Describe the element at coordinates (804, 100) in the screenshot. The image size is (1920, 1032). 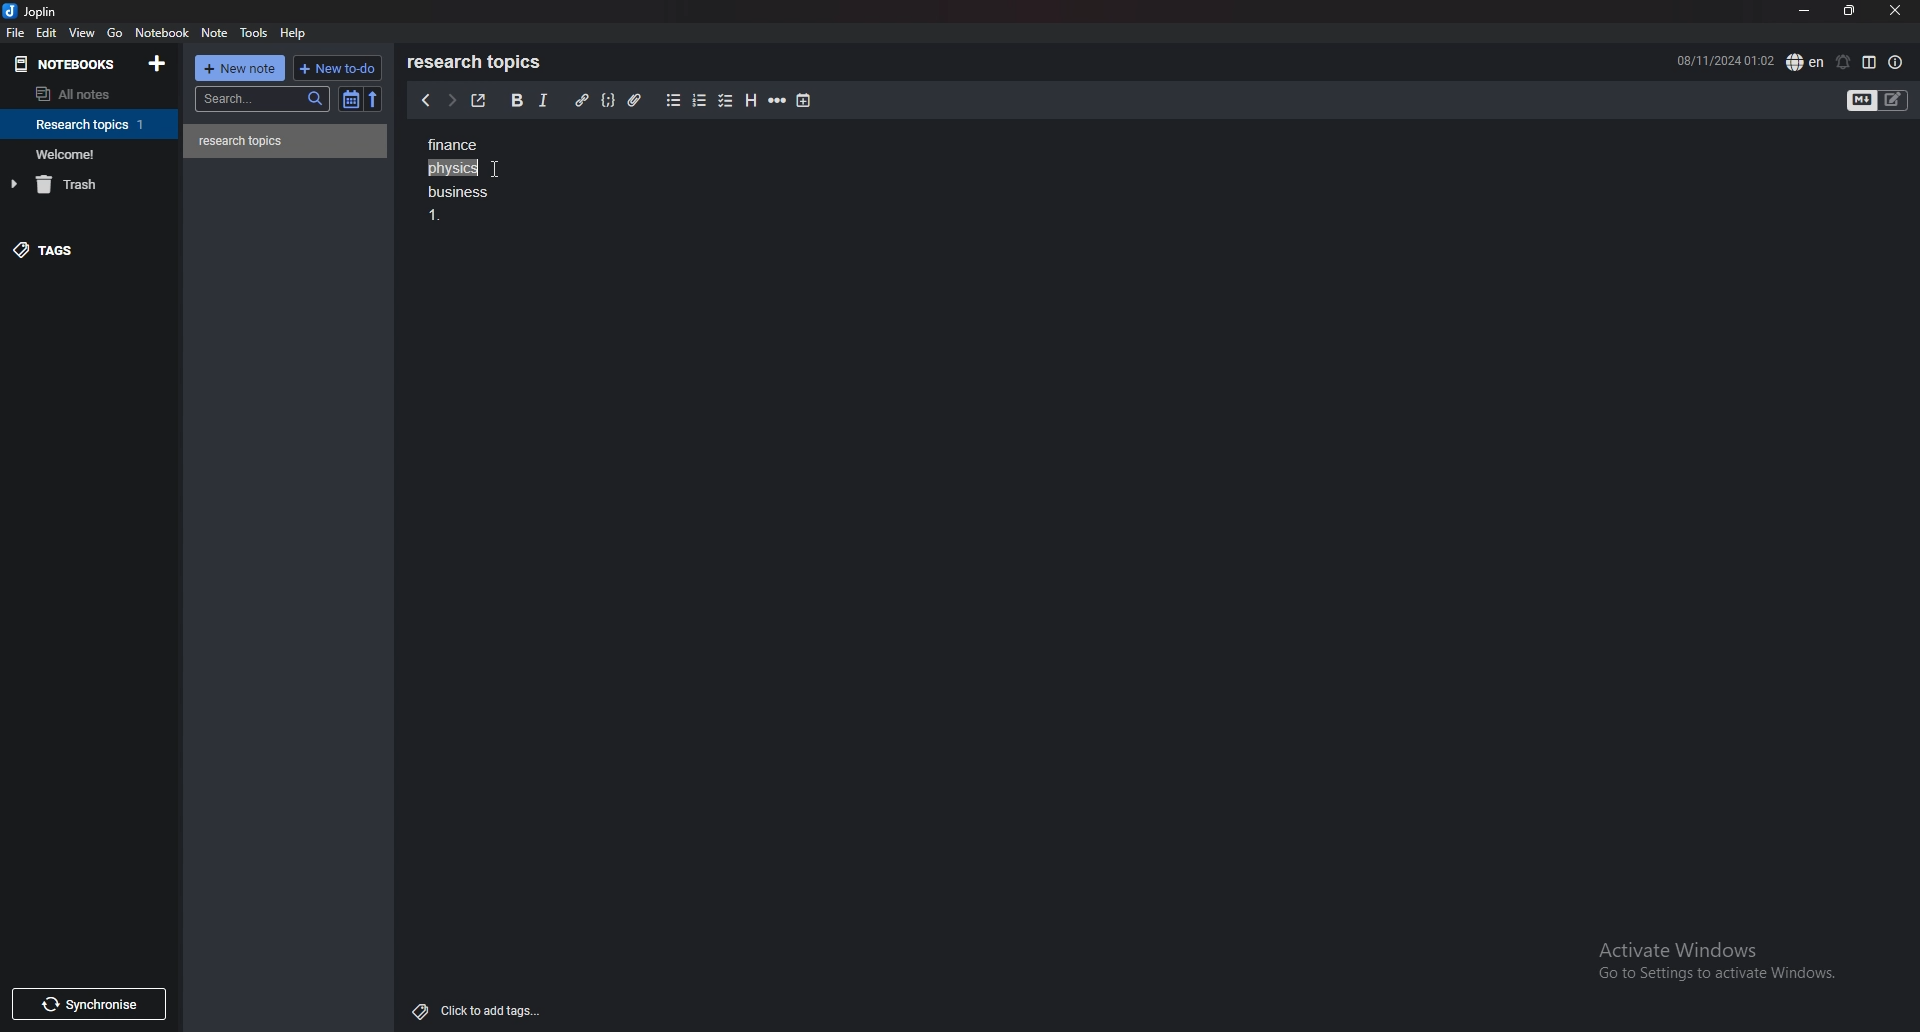
I see `add time` at that location.